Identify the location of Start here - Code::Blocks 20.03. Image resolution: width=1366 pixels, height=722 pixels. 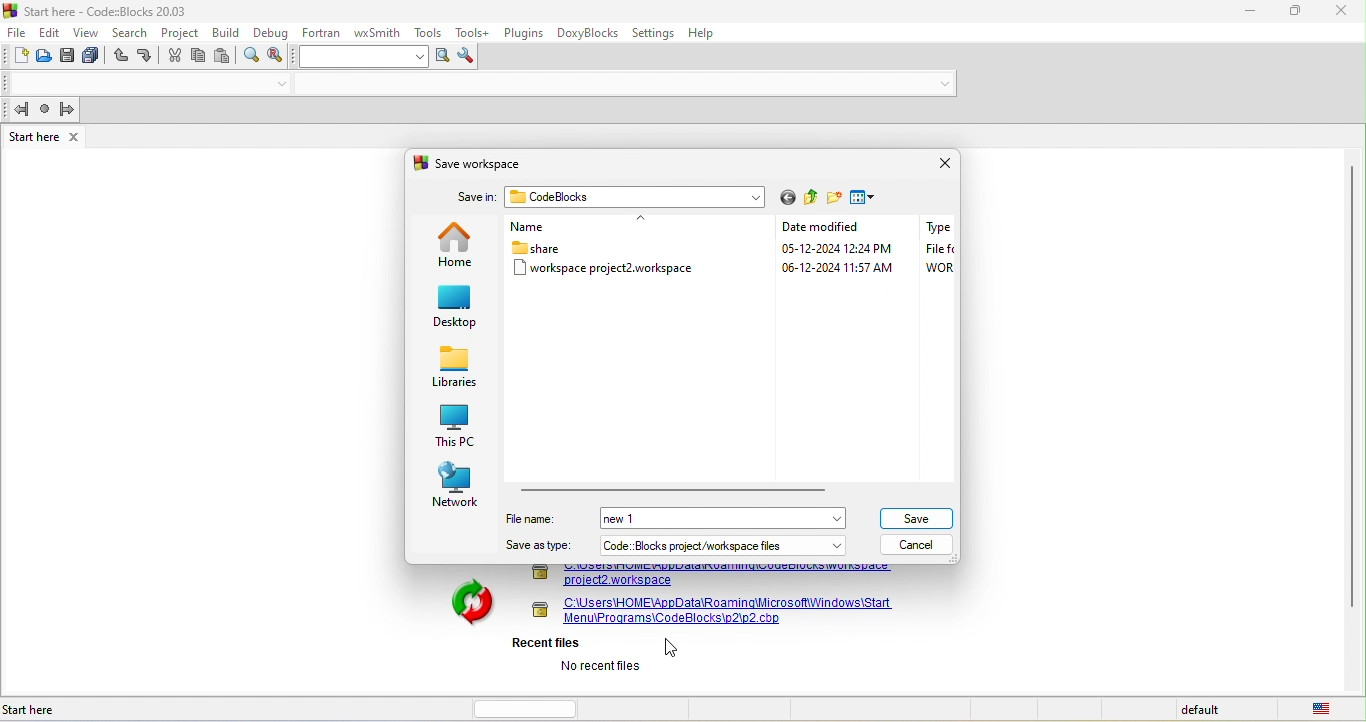
(98, 10).